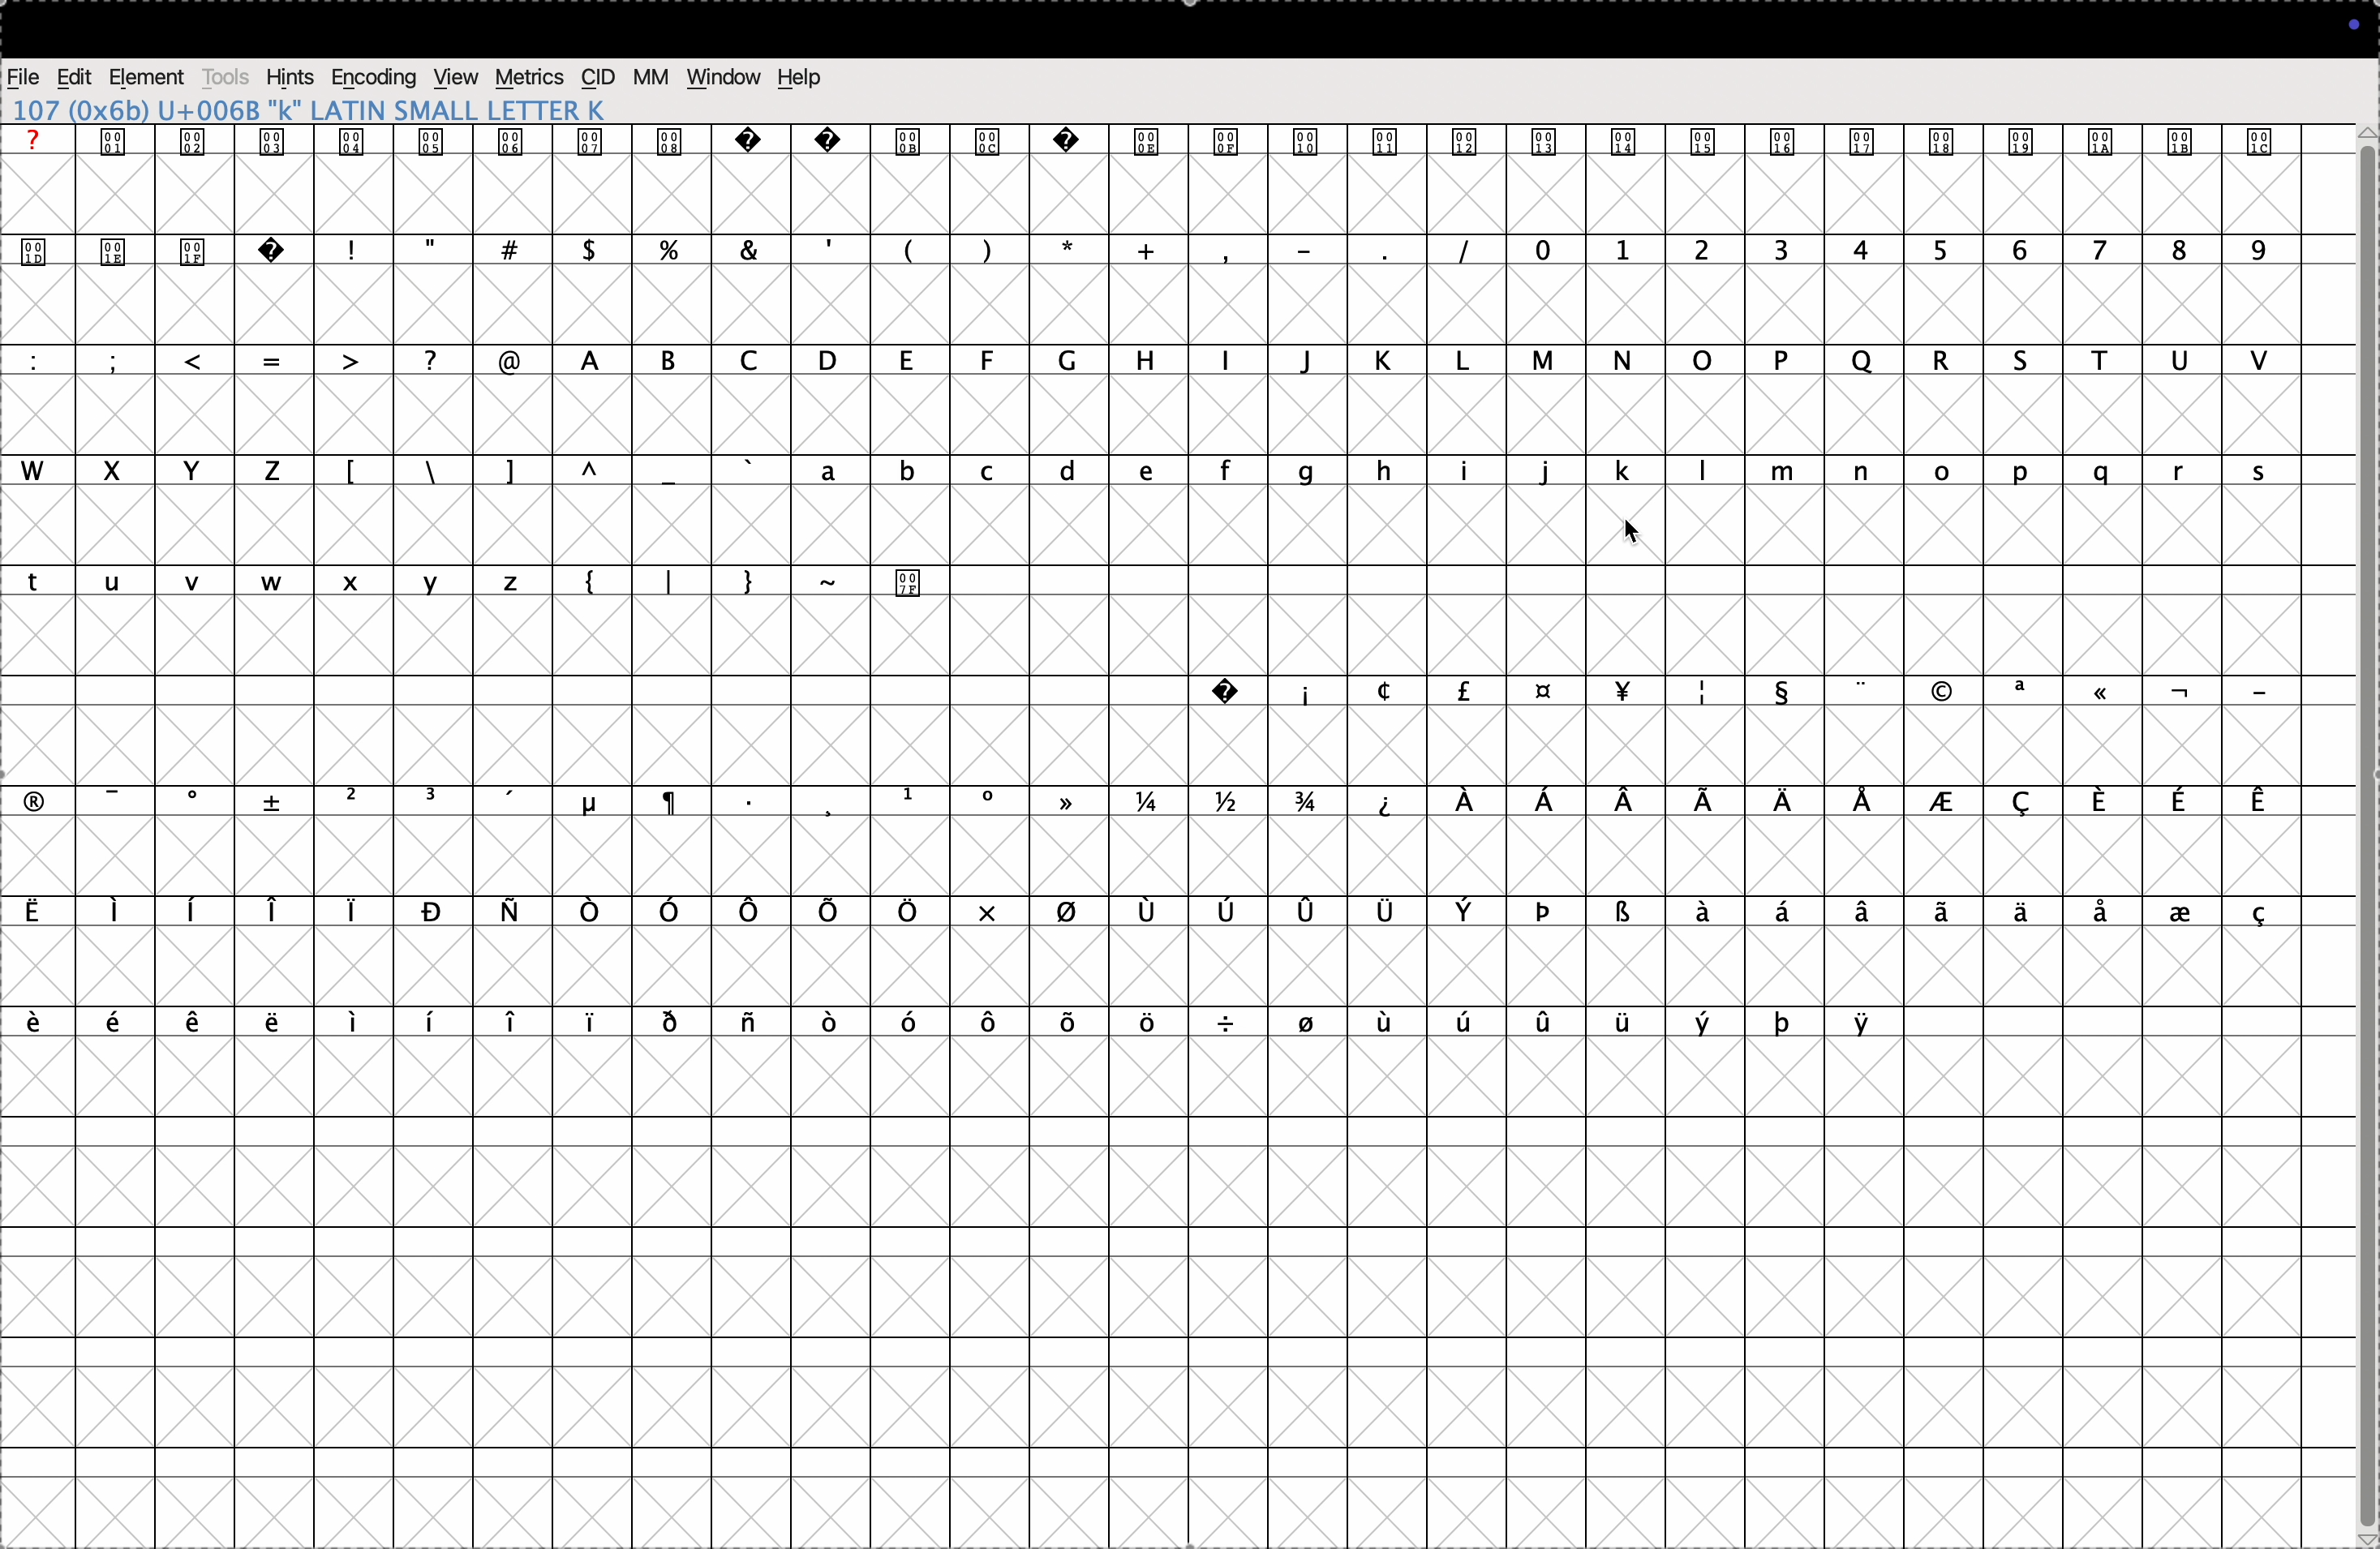 Image resolution: width=2380 pixels, height=1549 pixels. I want to click on , so click(755, 362).